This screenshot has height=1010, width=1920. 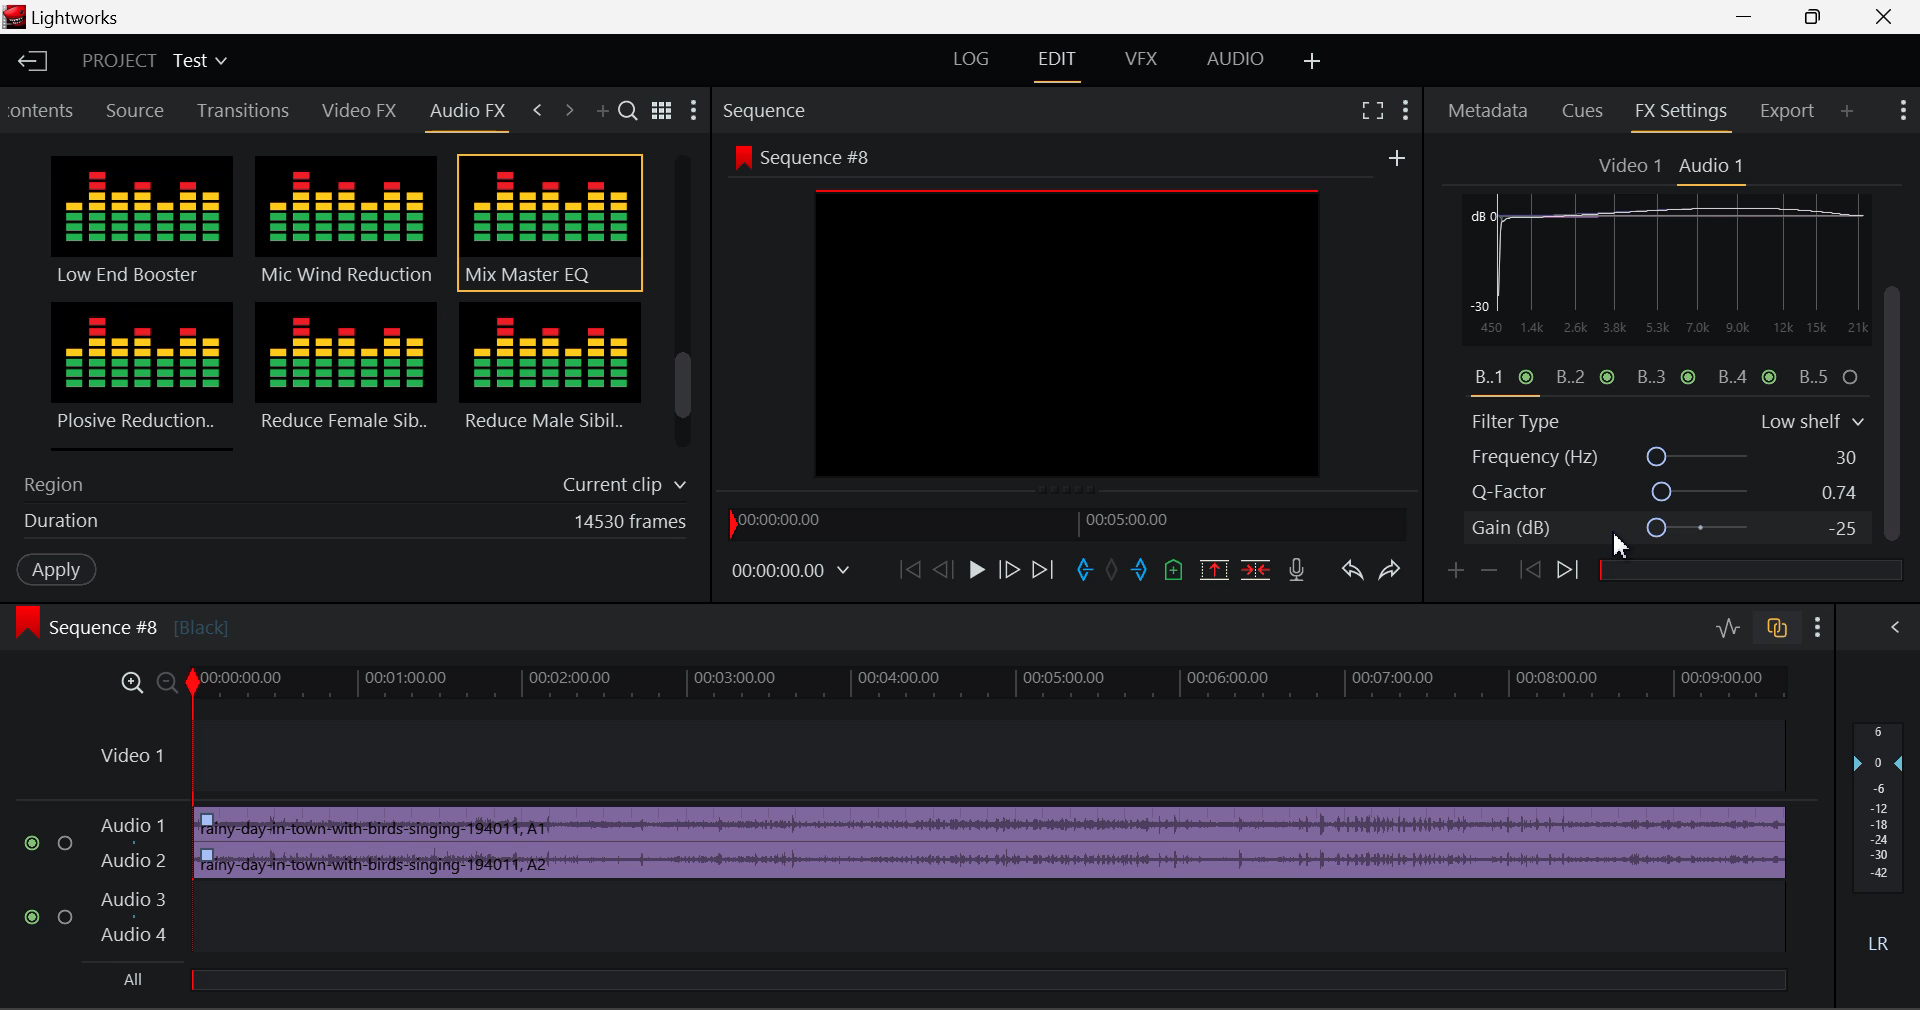 I want to click on Next keyframe, so click(x=1572, y=571).